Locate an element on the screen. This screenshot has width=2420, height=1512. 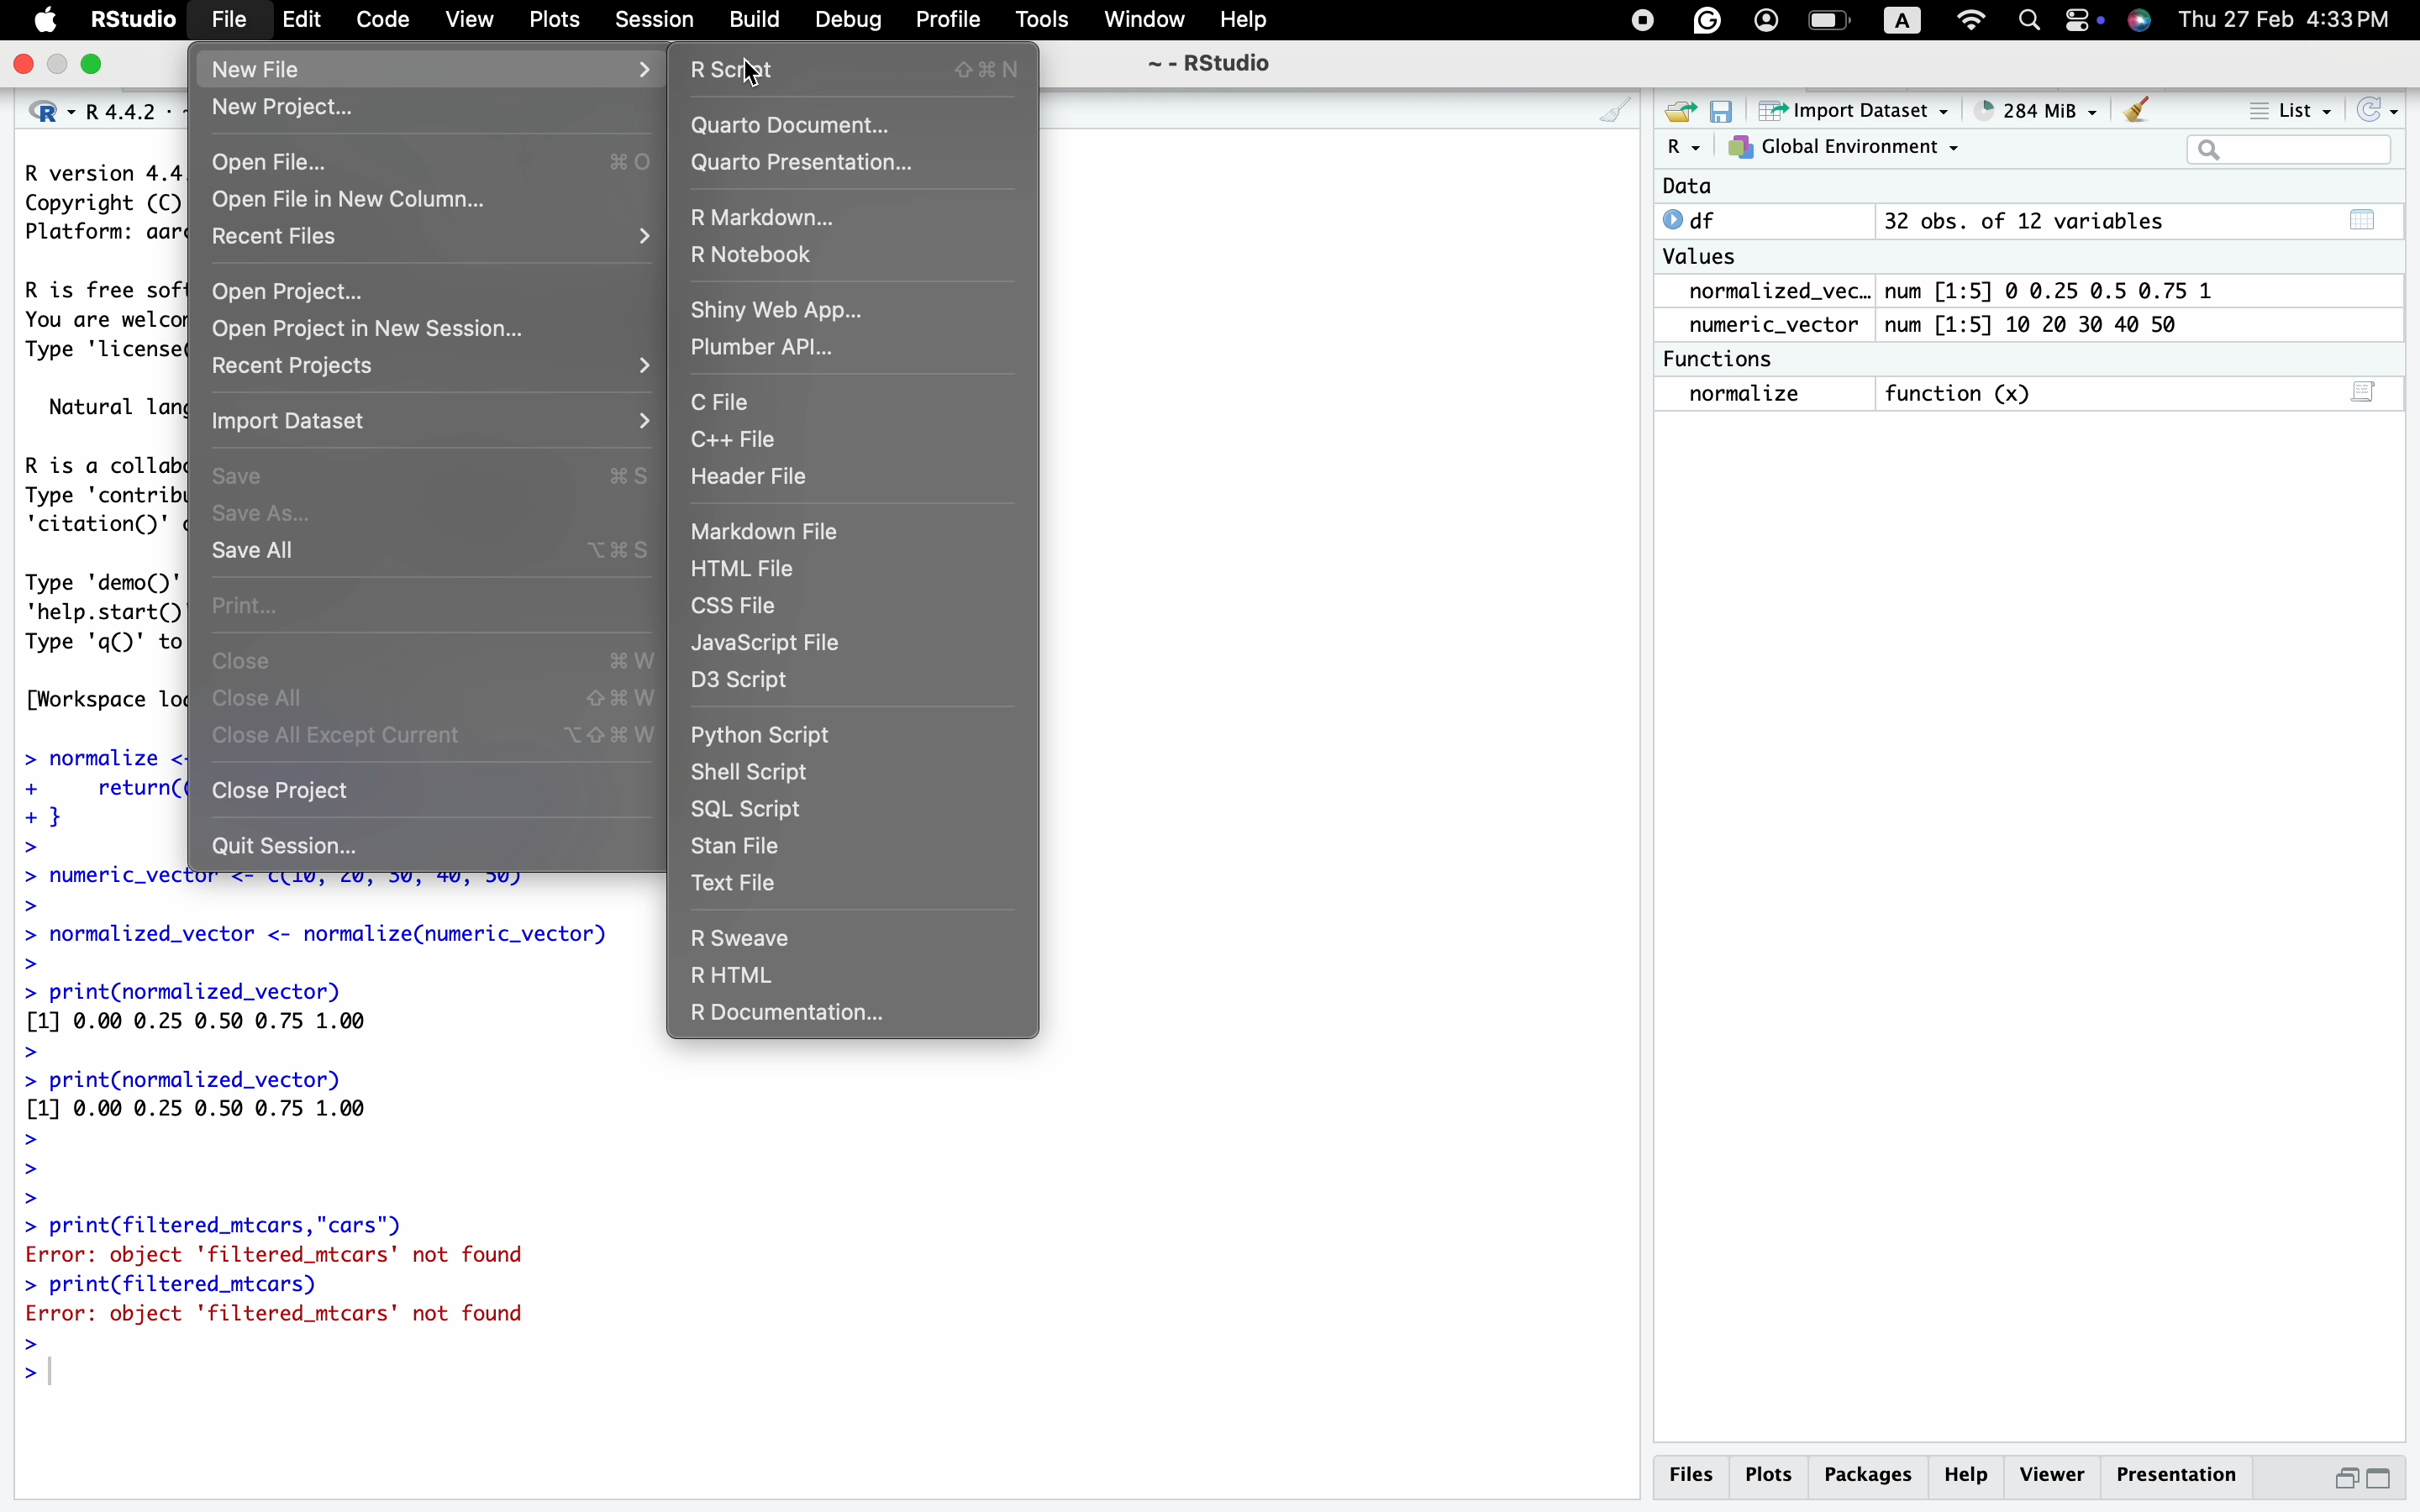
Print... is located at coordinates (248, 604).